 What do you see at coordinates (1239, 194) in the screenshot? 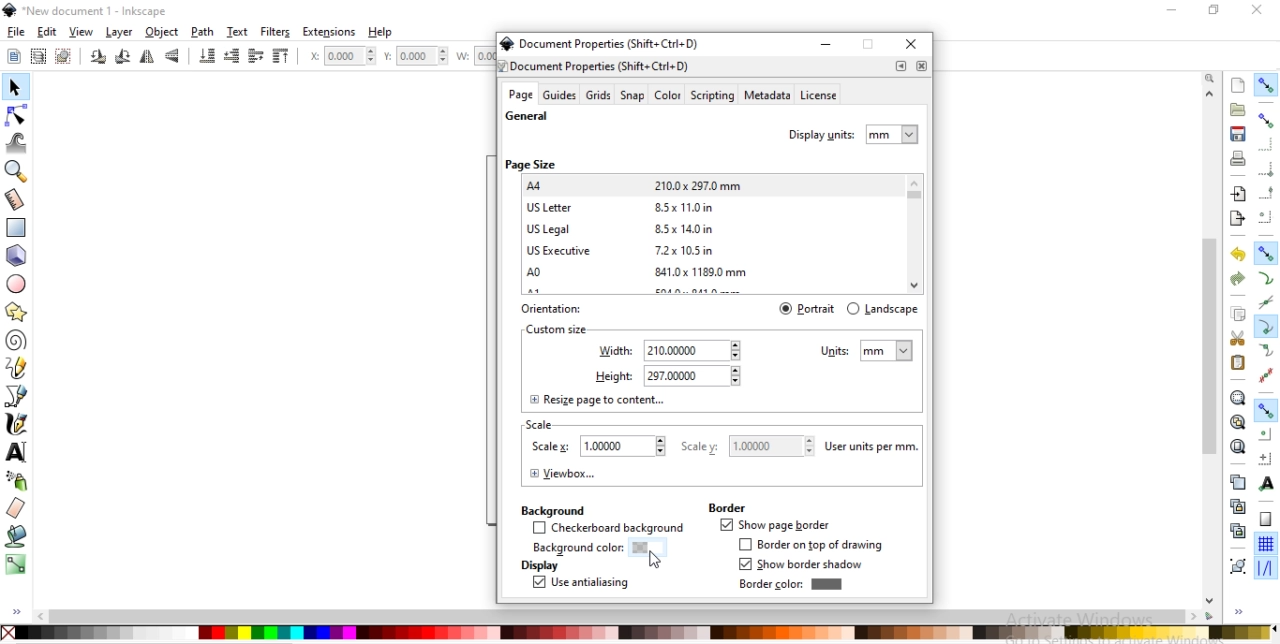
I see `import a bitmap` at bounding box center [1239, 194].